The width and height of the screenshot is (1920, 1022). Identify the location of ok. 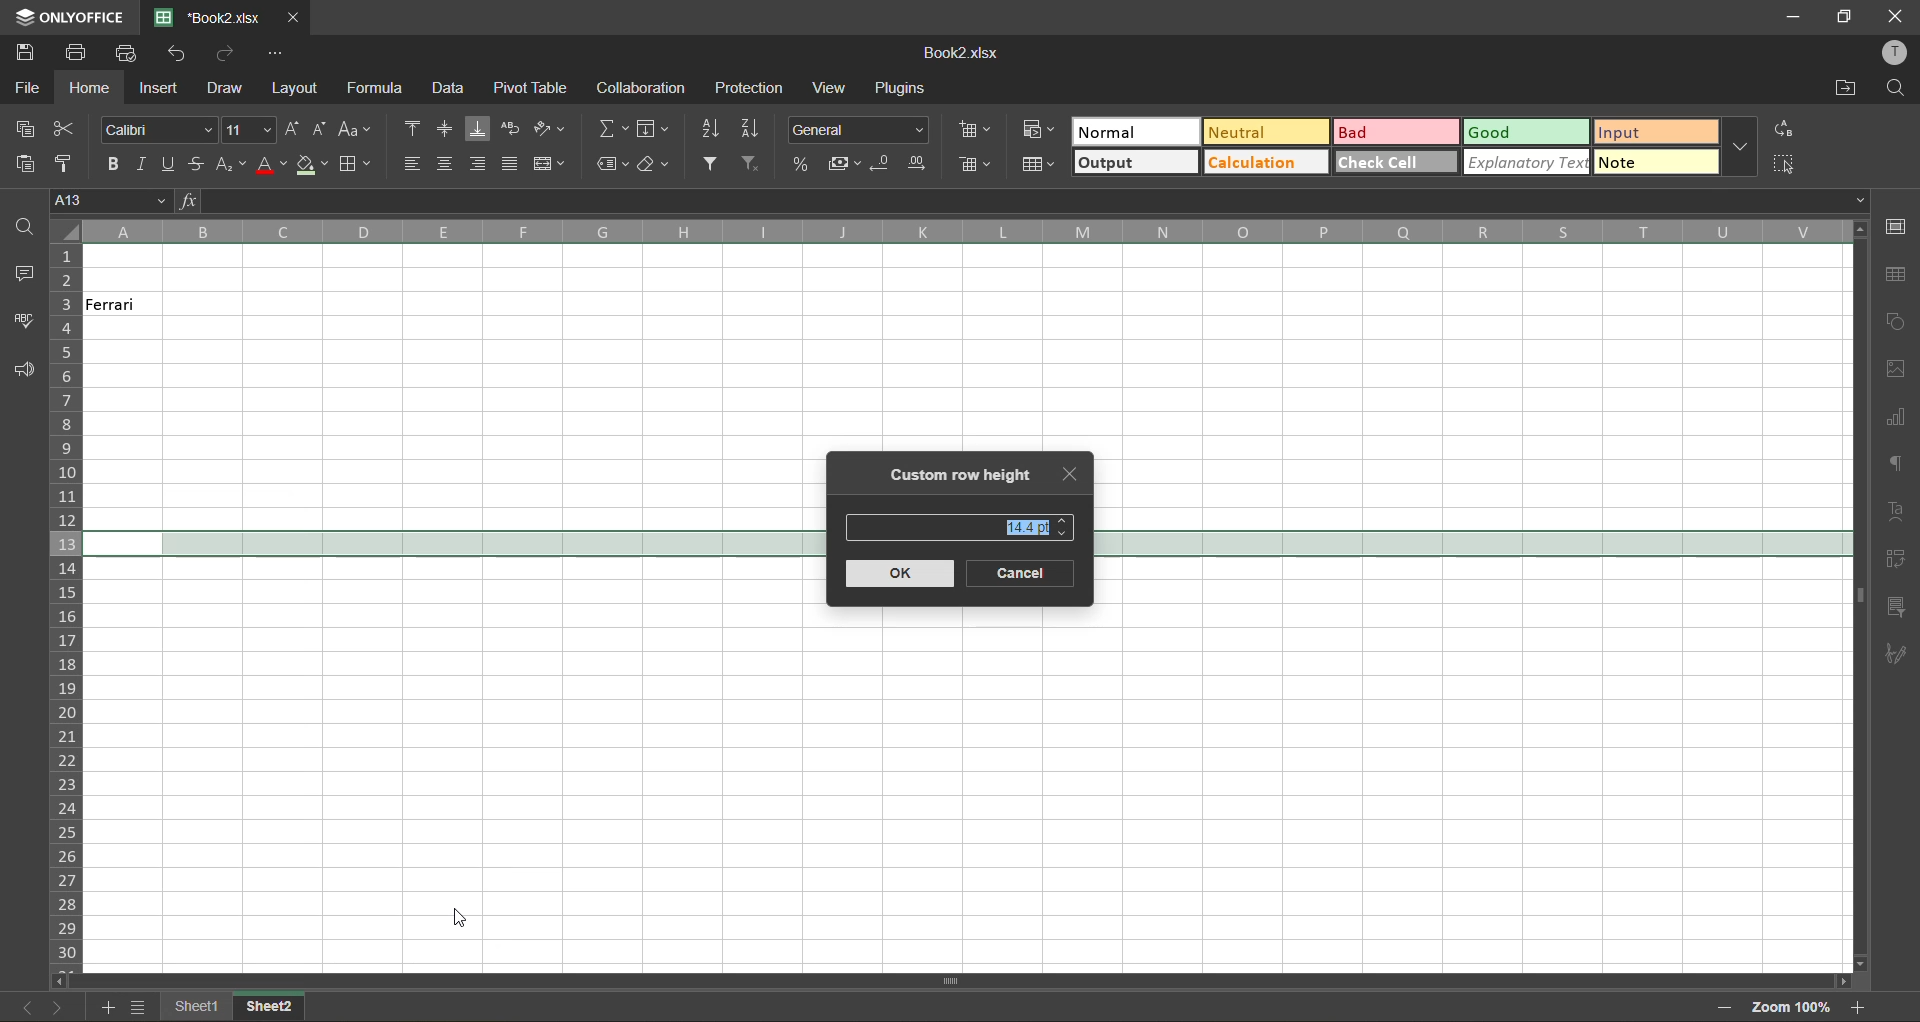
(902, 574).